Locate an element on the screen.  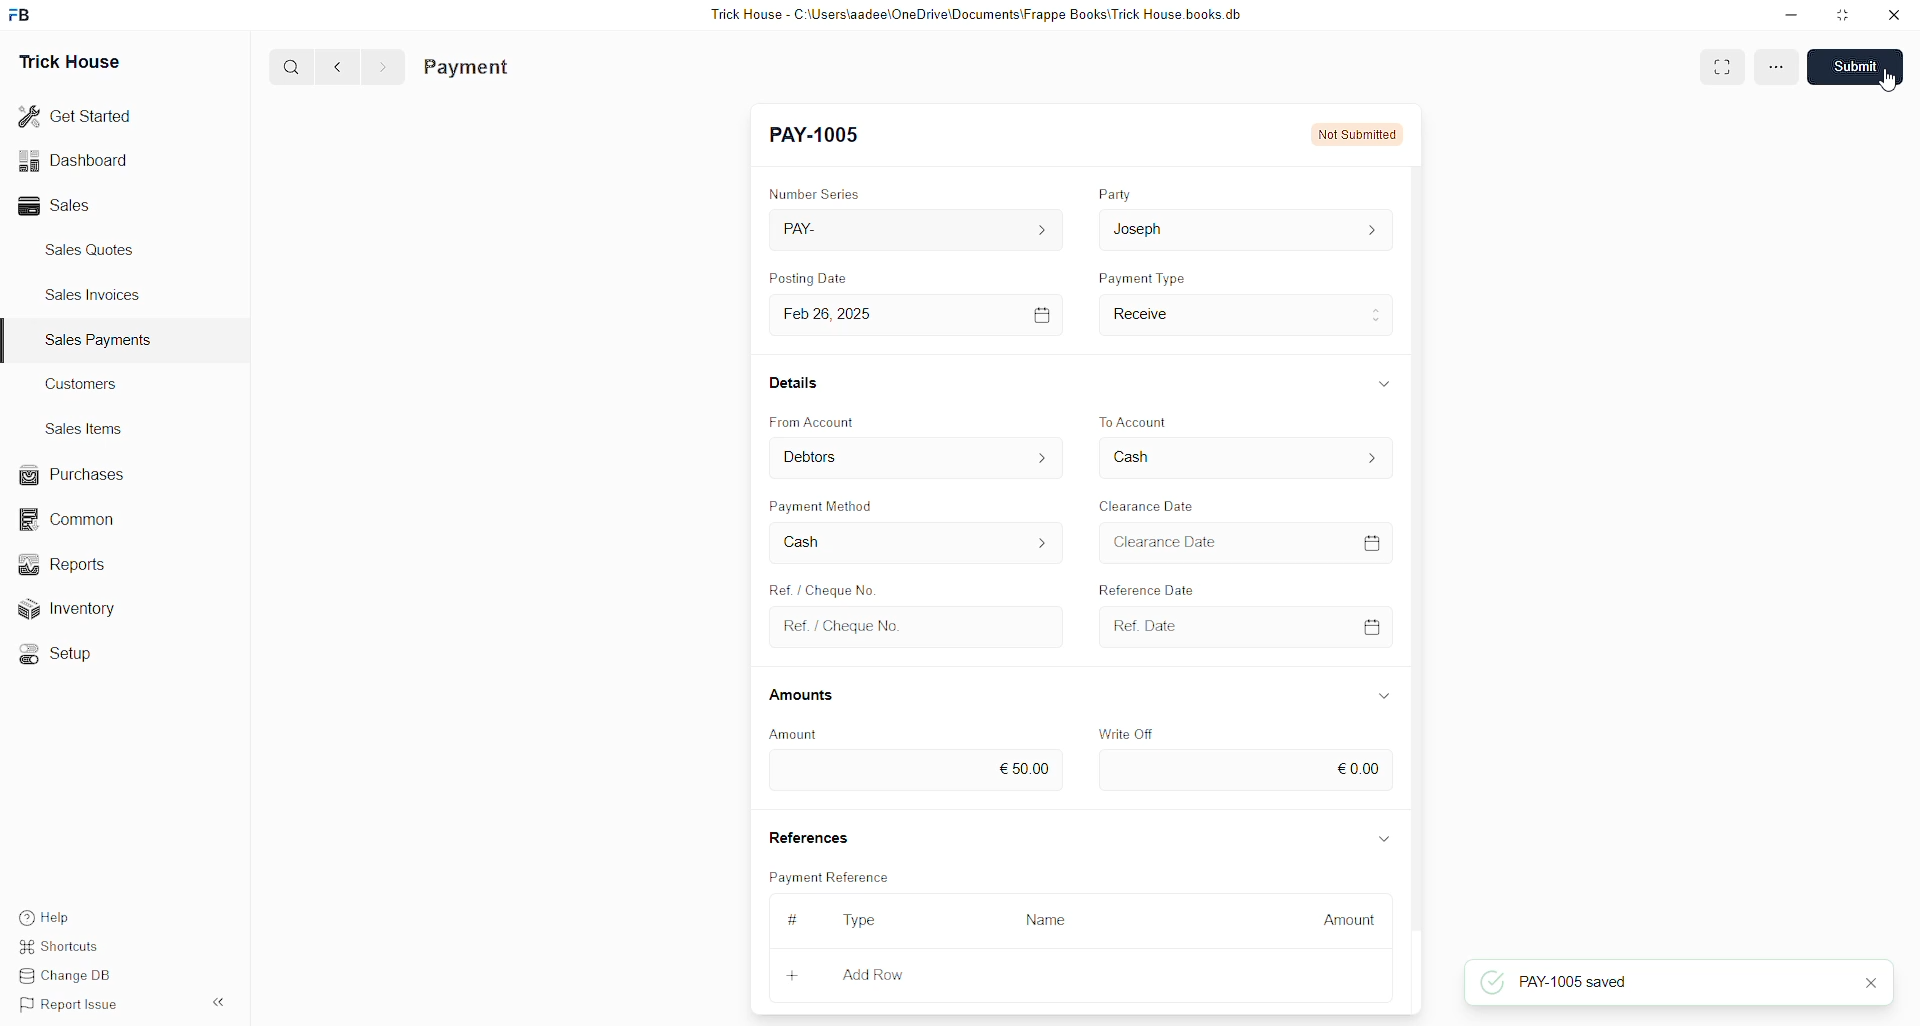
Cash is located at coordinates (917, 543).